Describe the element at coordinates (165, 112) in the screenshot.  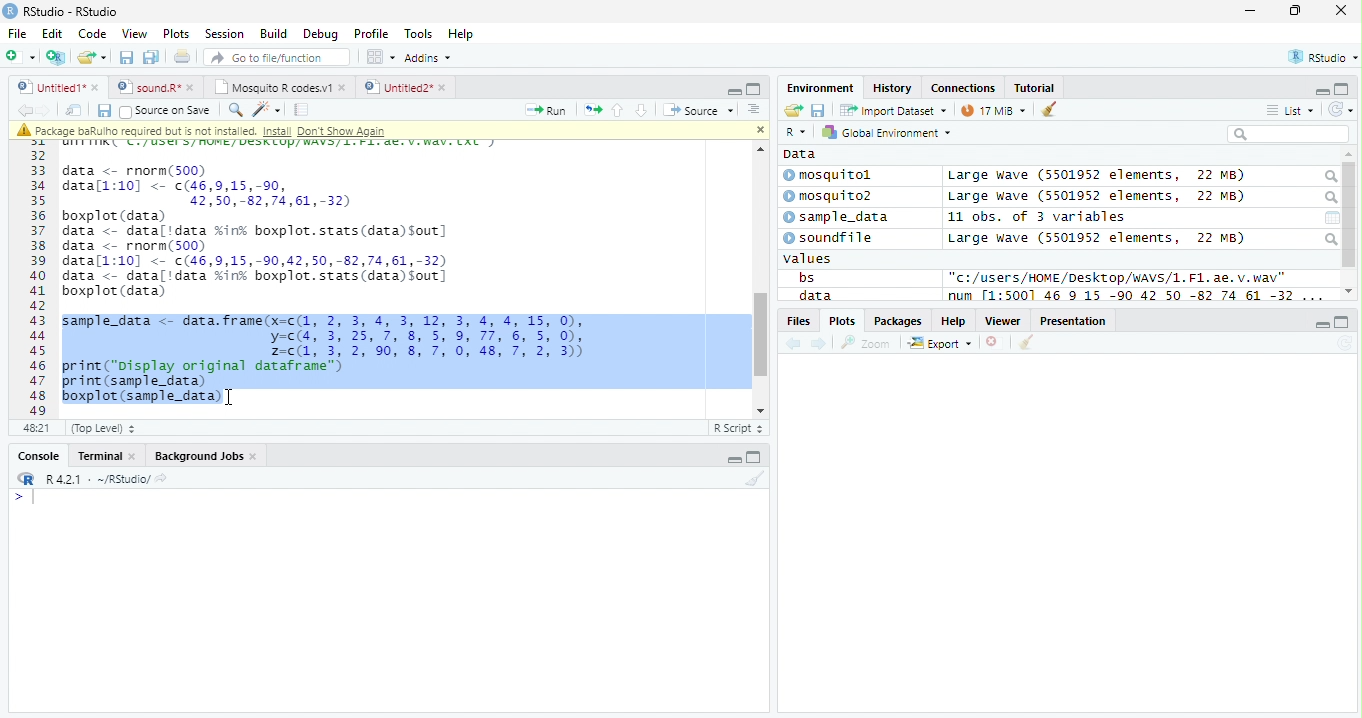
I see `Source on save` at that location.